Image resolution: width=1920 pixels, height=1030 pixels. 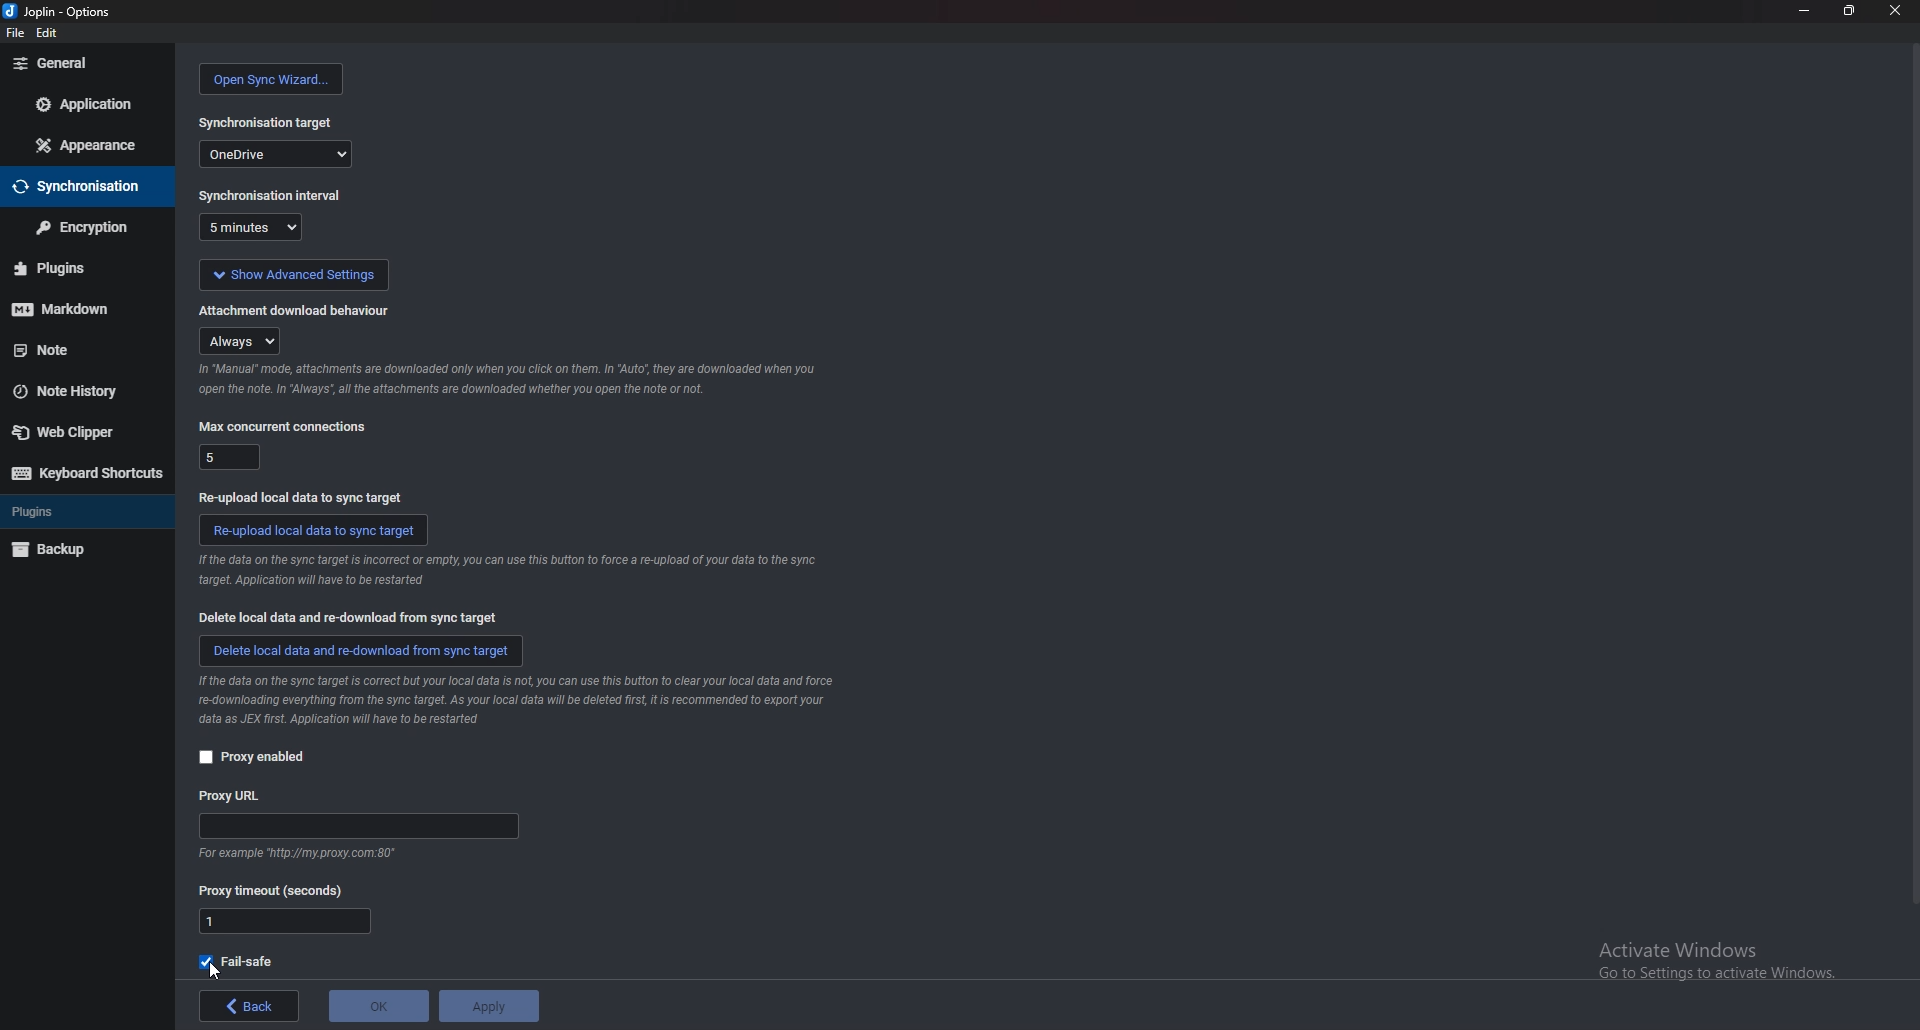 I want to click on proxy url, so click(x=358, y=827).